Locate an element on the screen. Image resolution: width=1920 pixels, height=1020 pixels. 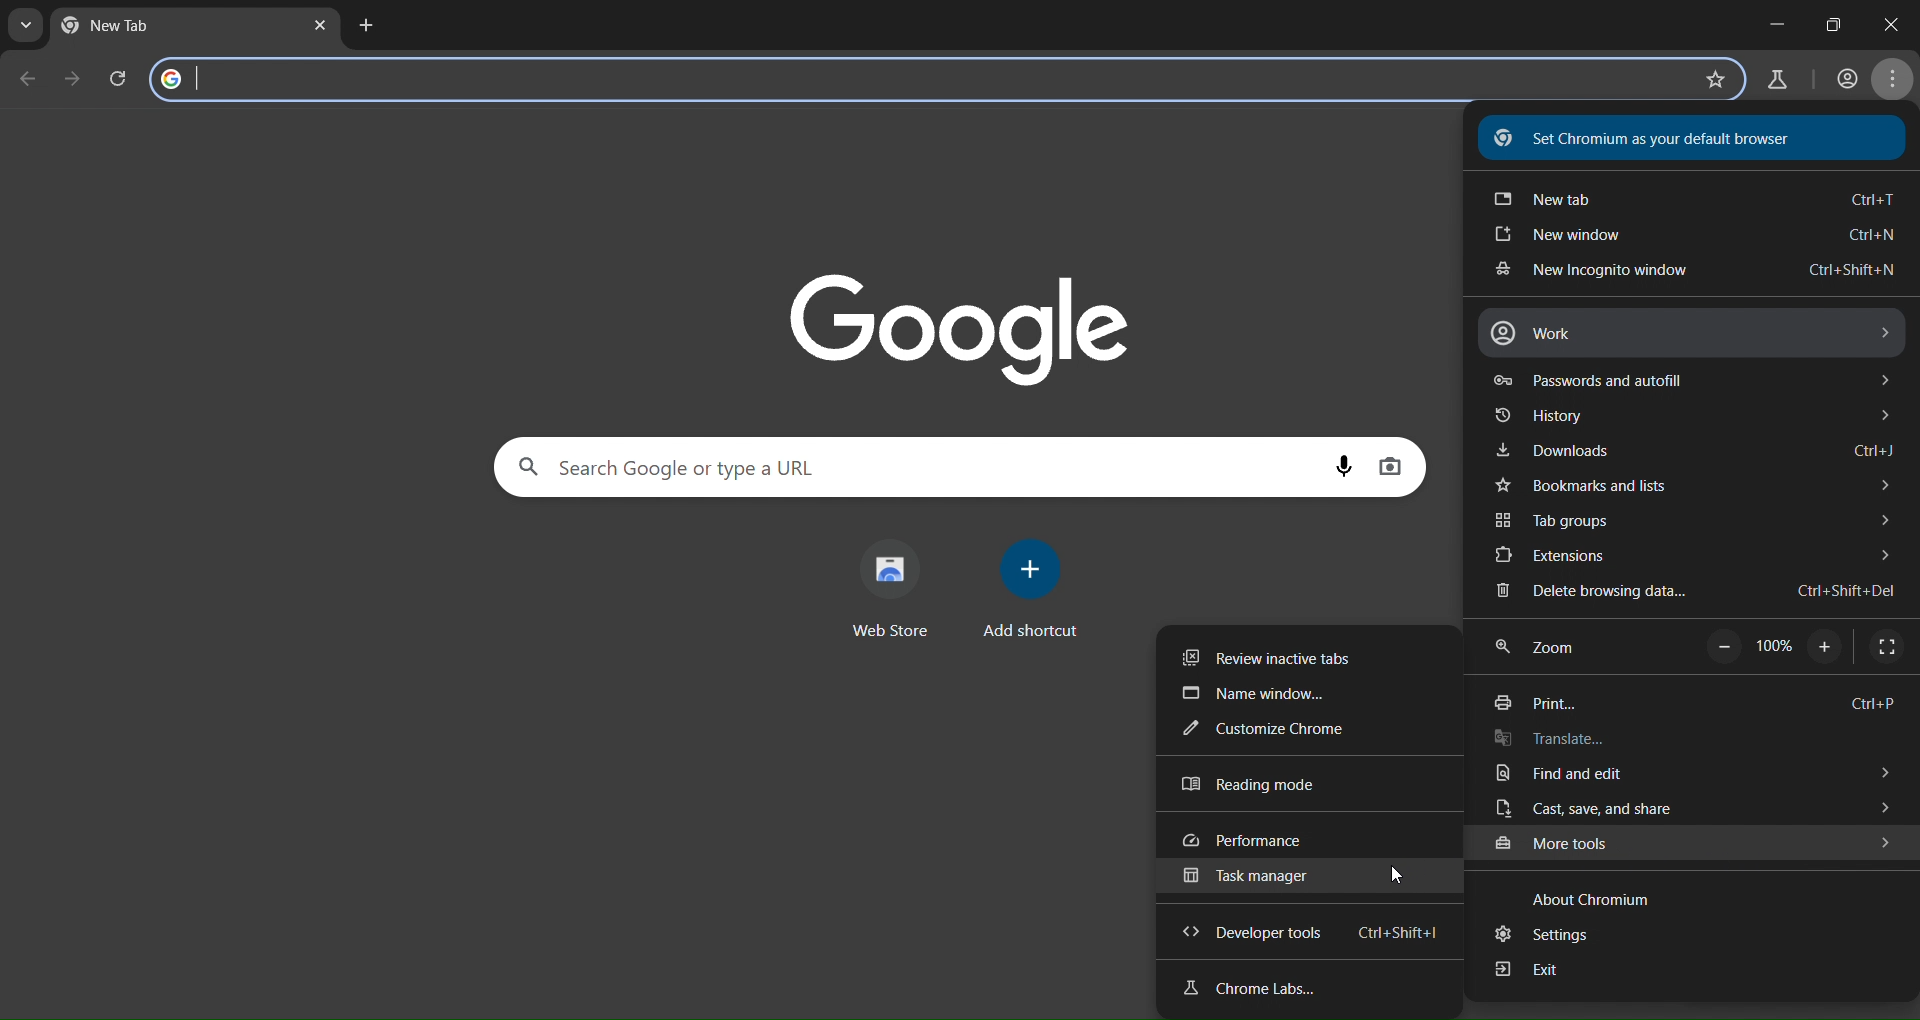
search is located at coordinates (677, 466).